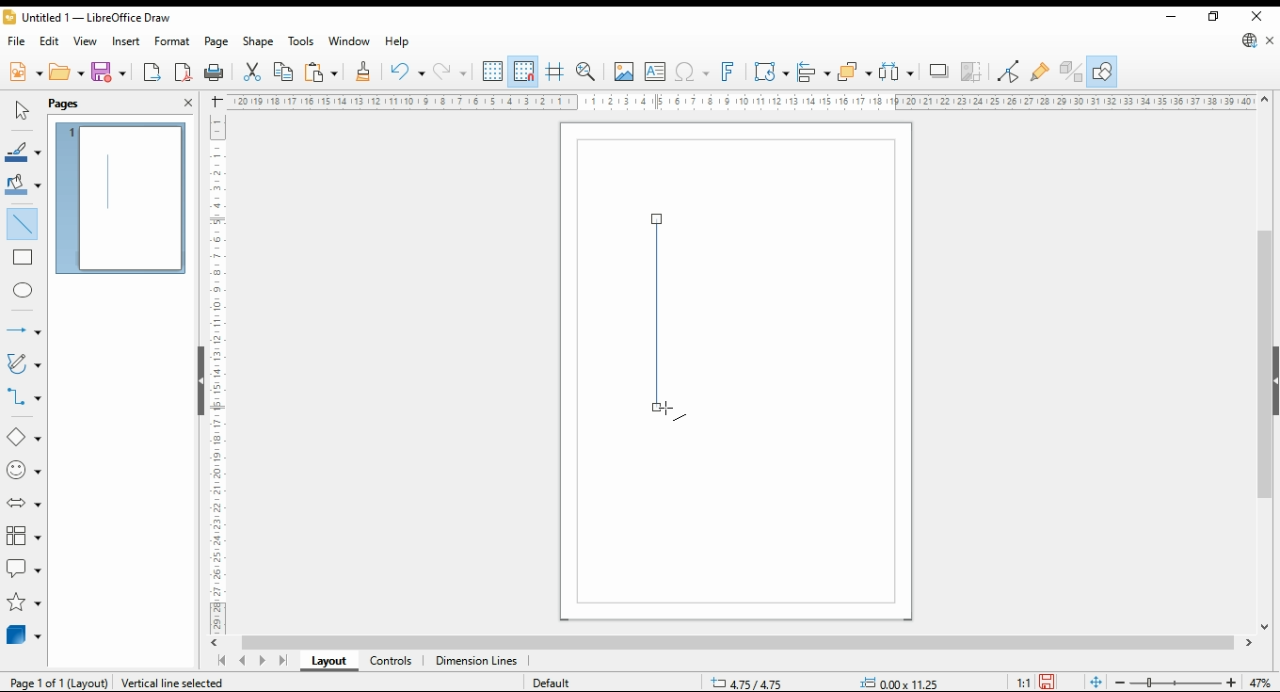 Image resolution: width=1280 pixels, height=692 pixels. Describe the element at coordinates (437, 100) in the screenshot. I see `horizontall scale` at that location.